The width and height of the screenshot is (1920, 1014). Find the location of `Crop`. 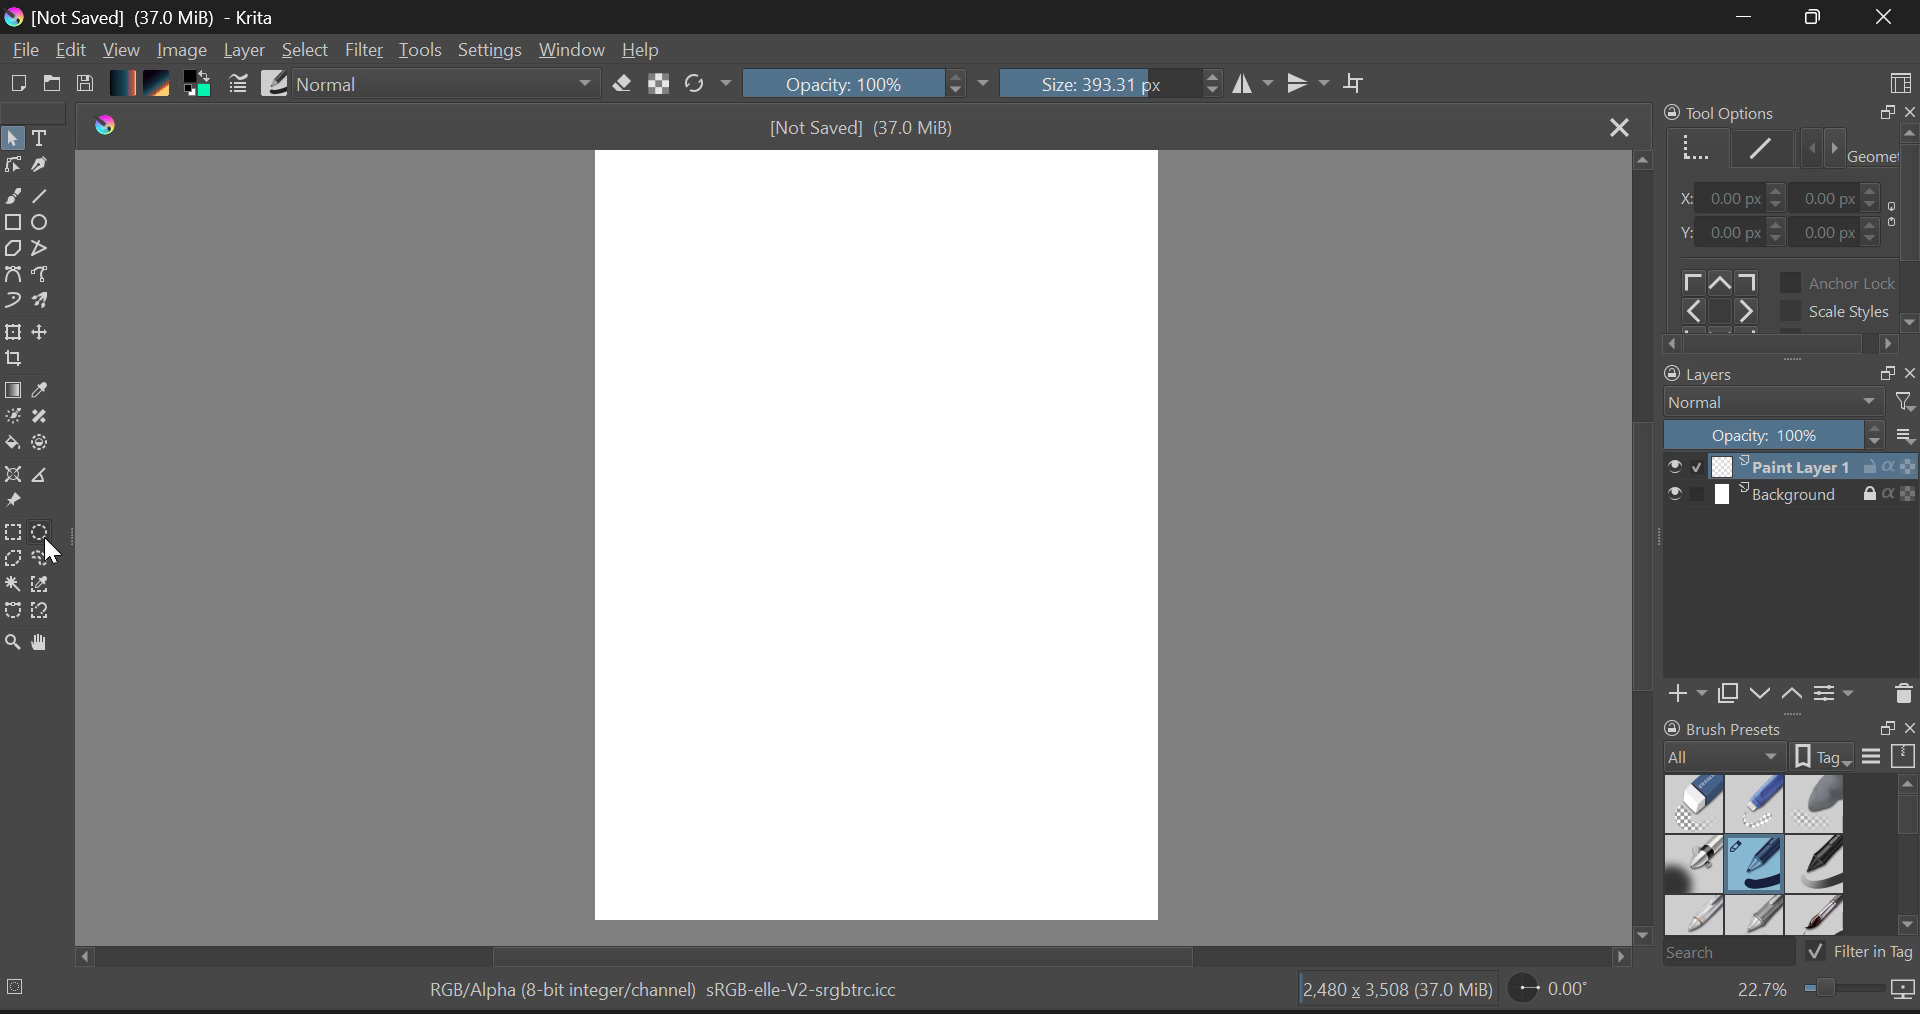

Crop is located at coordinates (12, 364).